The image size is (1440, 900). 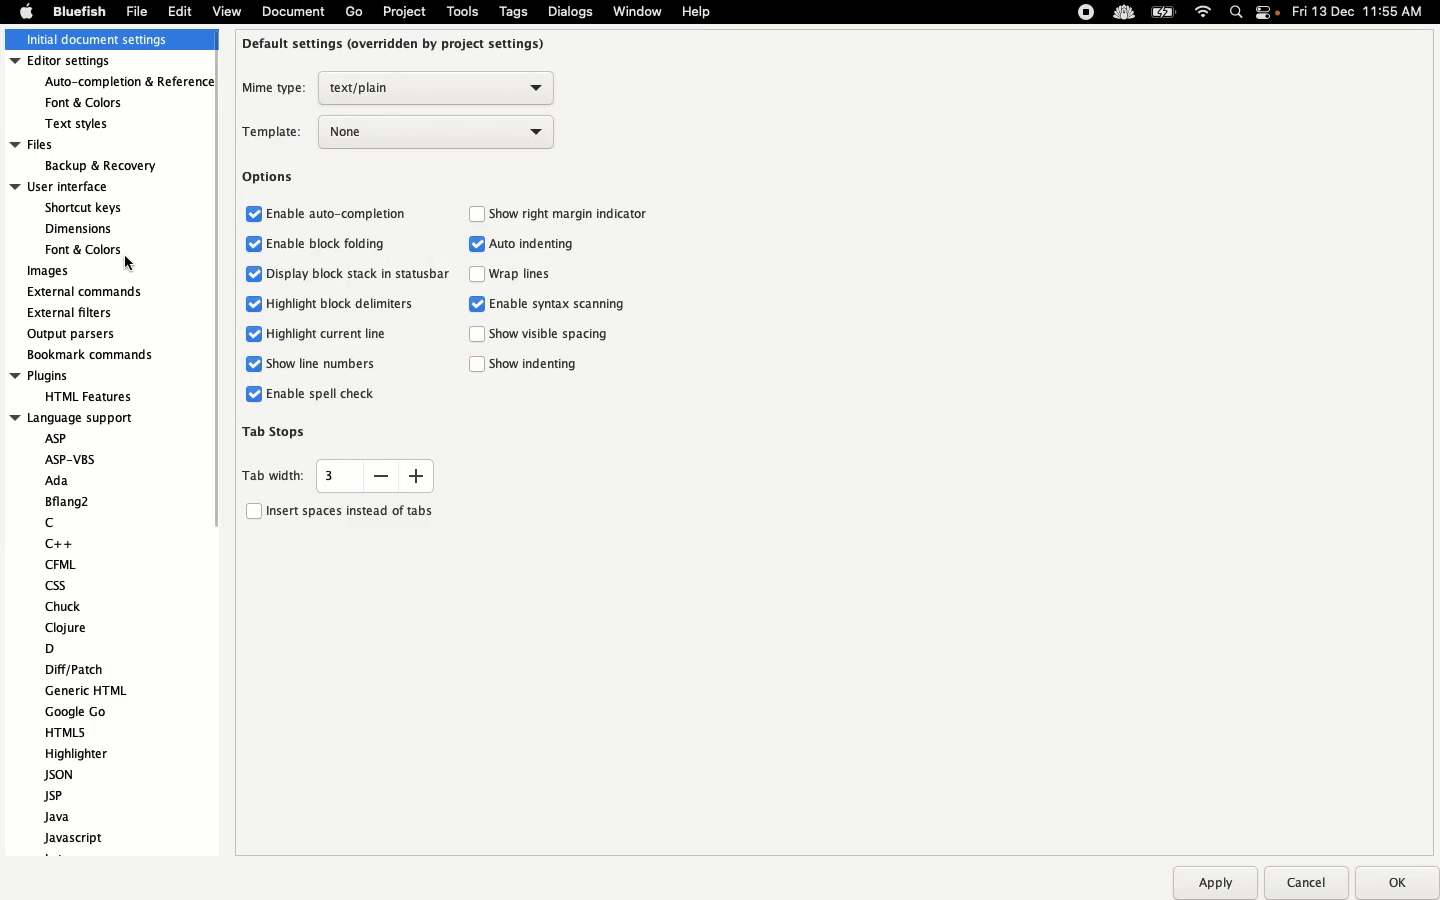 I want to click on Initial document settings, so click(x=106, y=41).